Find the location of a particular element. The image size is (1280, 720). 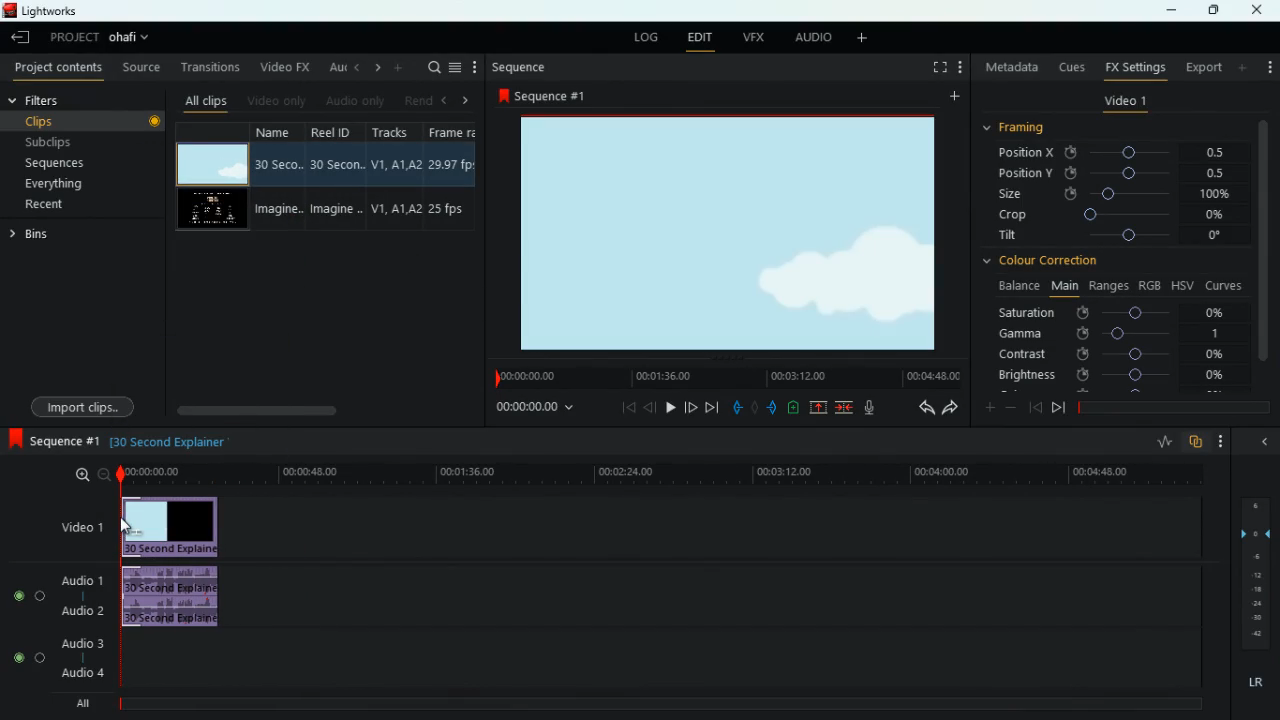

right is located at coordinates (467, 100).